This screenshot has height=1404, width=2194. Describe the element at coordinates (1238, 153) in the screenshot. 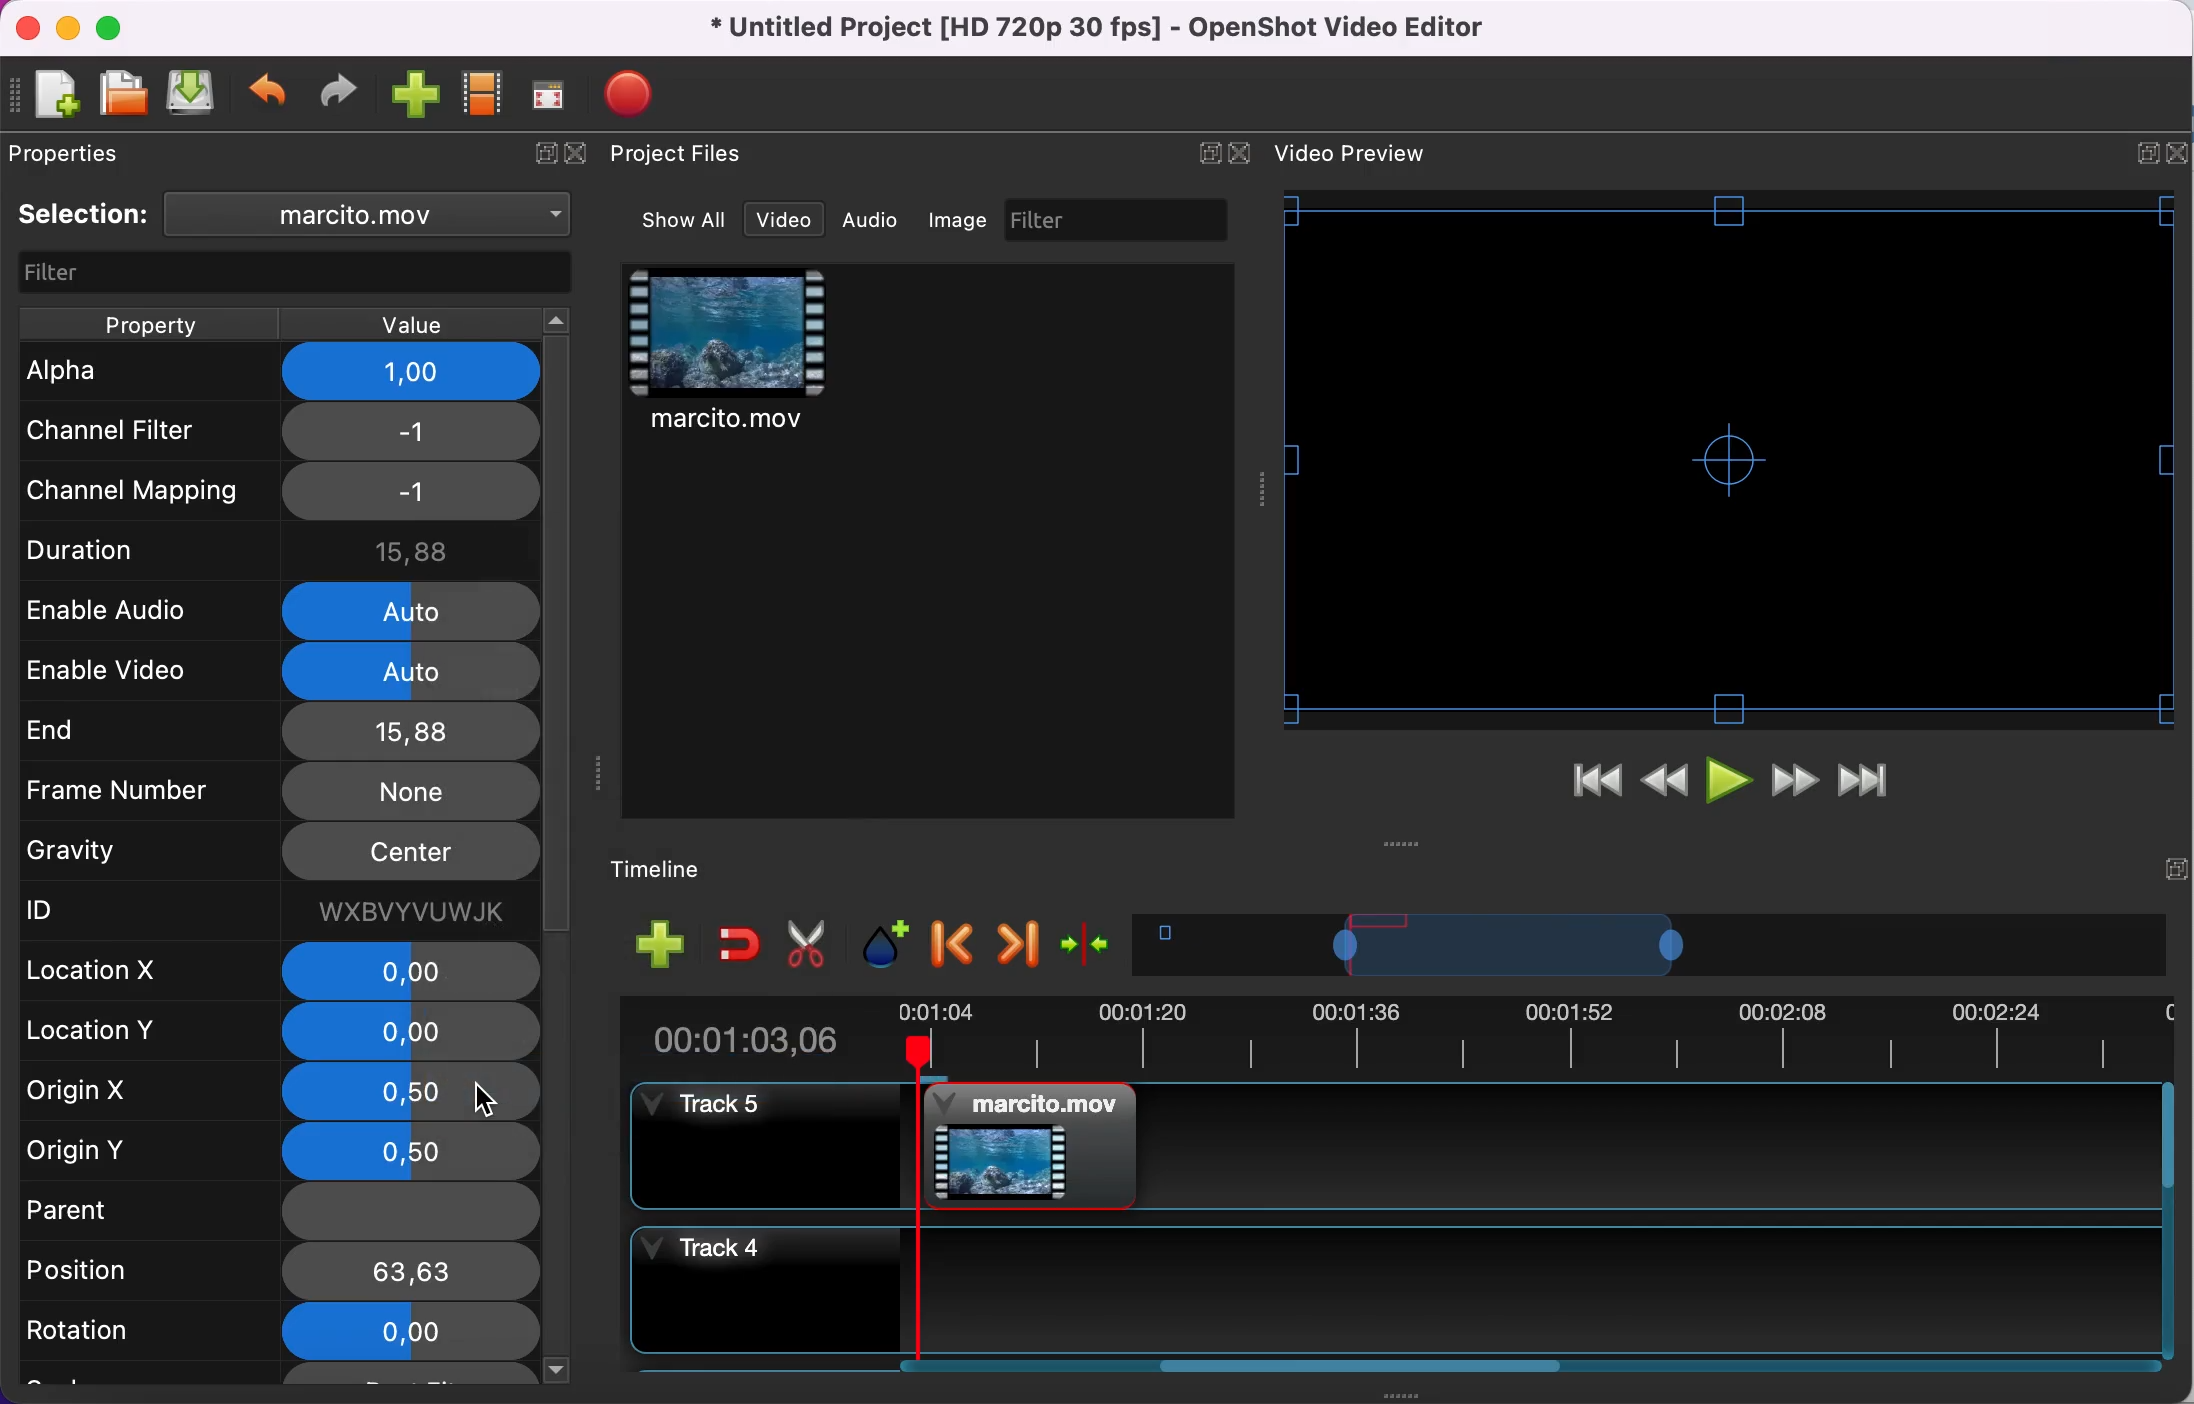

I see `Close` at that location.